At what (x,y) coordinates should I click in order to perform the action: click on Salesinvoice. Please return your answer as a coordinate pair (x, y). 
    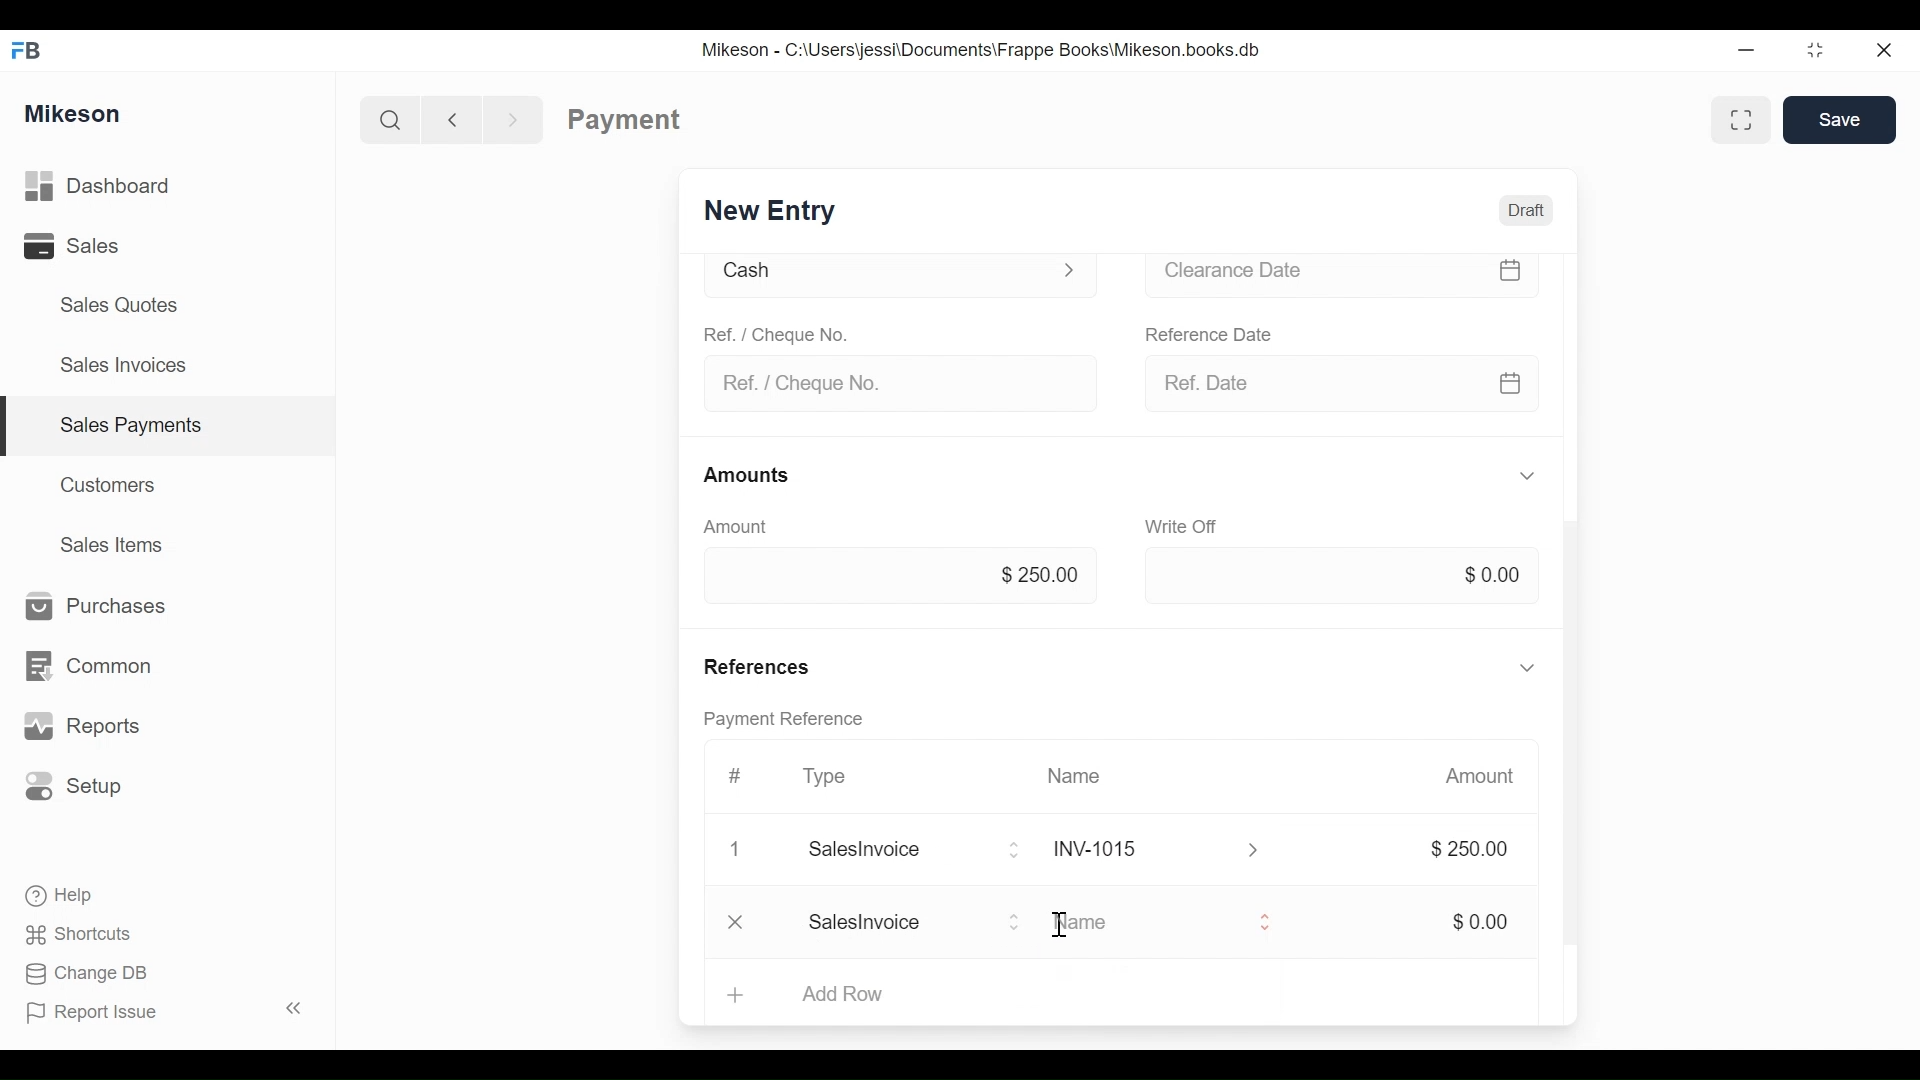
    Looking at the image, I should click on (911, 851).